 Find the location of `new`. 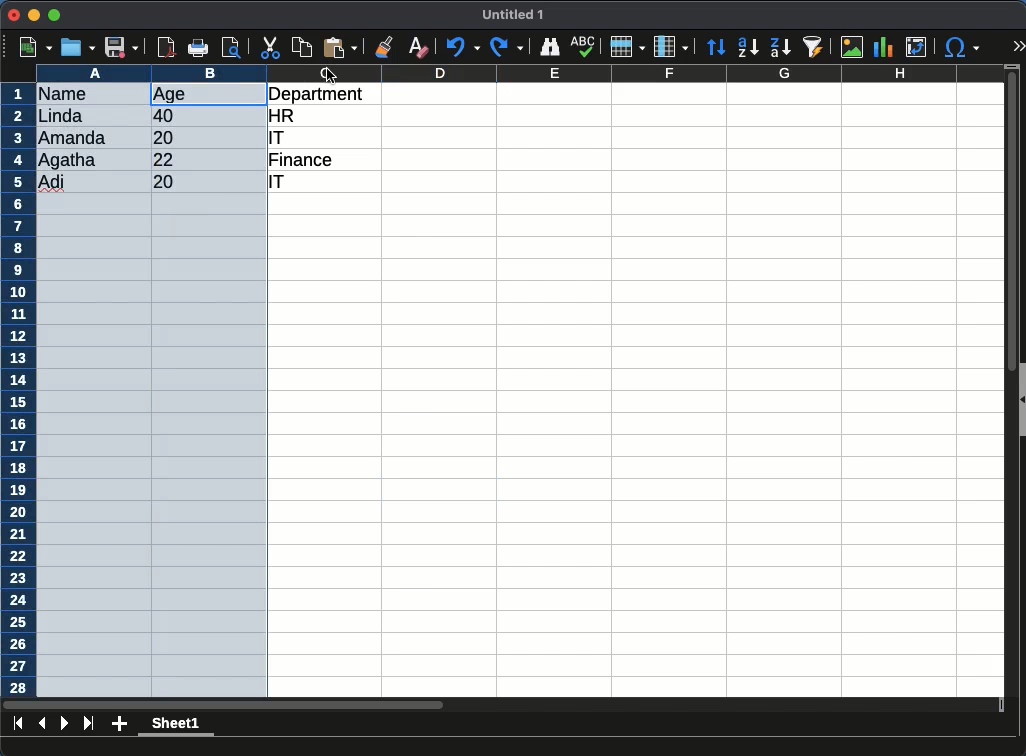

new is located at coordinates (34, 47).